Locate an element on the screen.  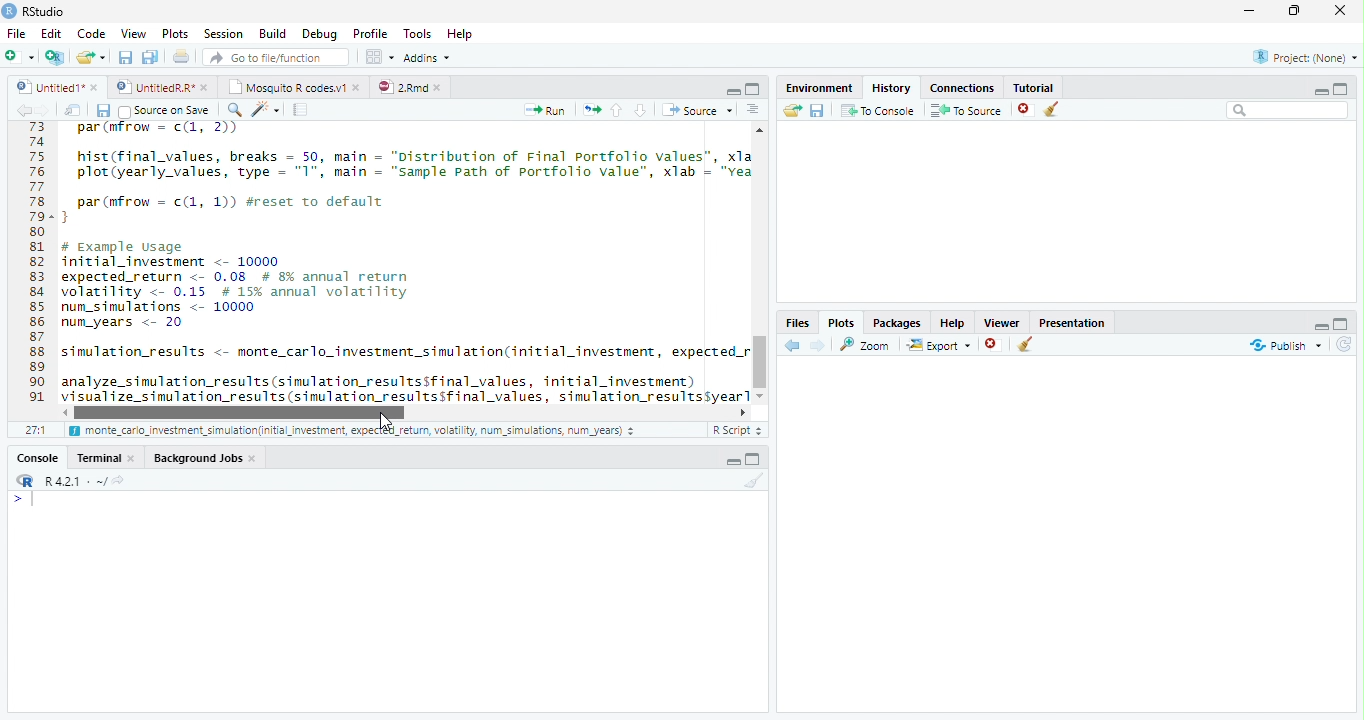
Scroll down is located at coordinates (761, 393).